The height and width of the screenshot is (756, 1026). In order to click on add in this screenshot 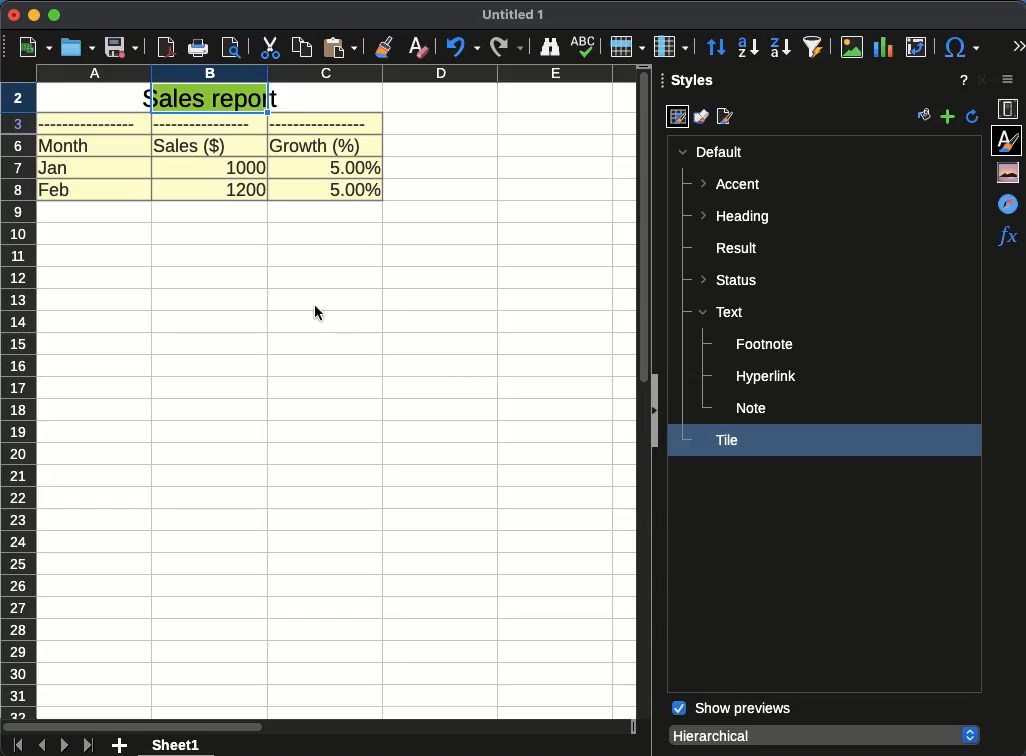, I will do `click(121, 746)`.